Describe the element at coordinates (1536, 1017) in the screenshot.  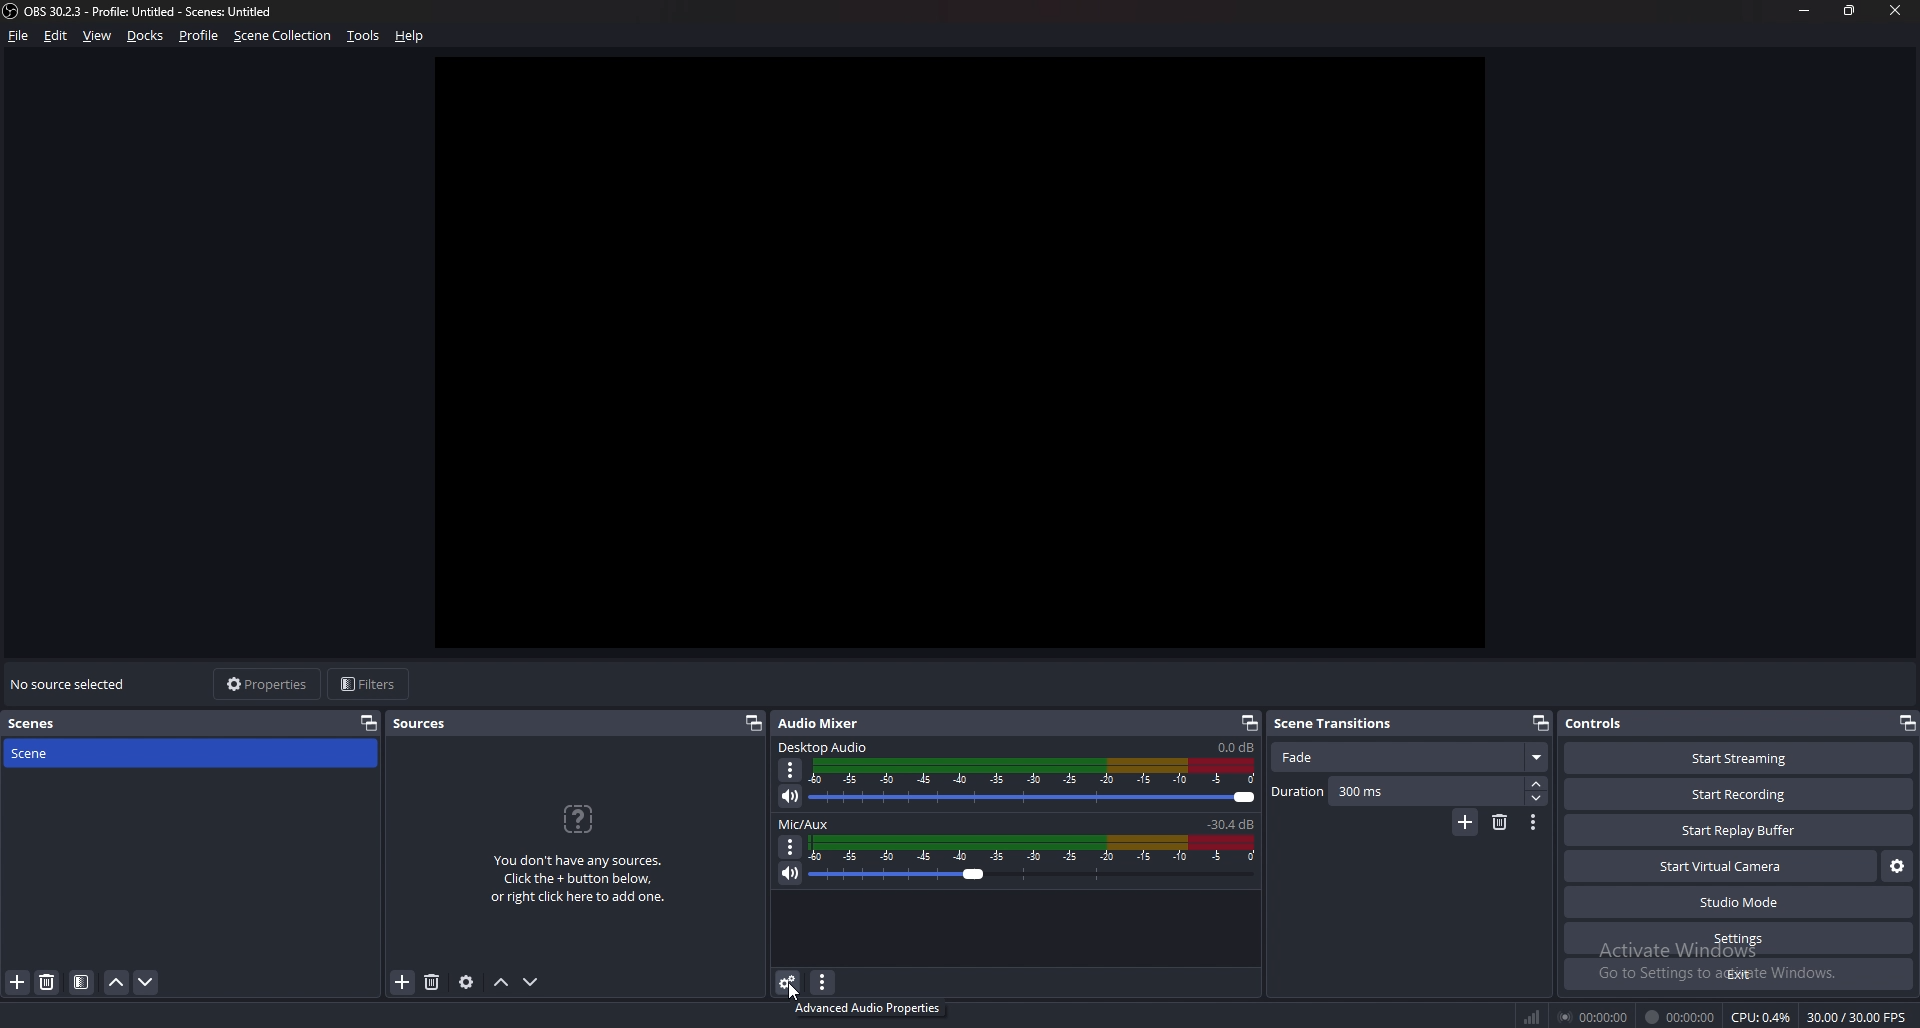
I see `network` at that location.